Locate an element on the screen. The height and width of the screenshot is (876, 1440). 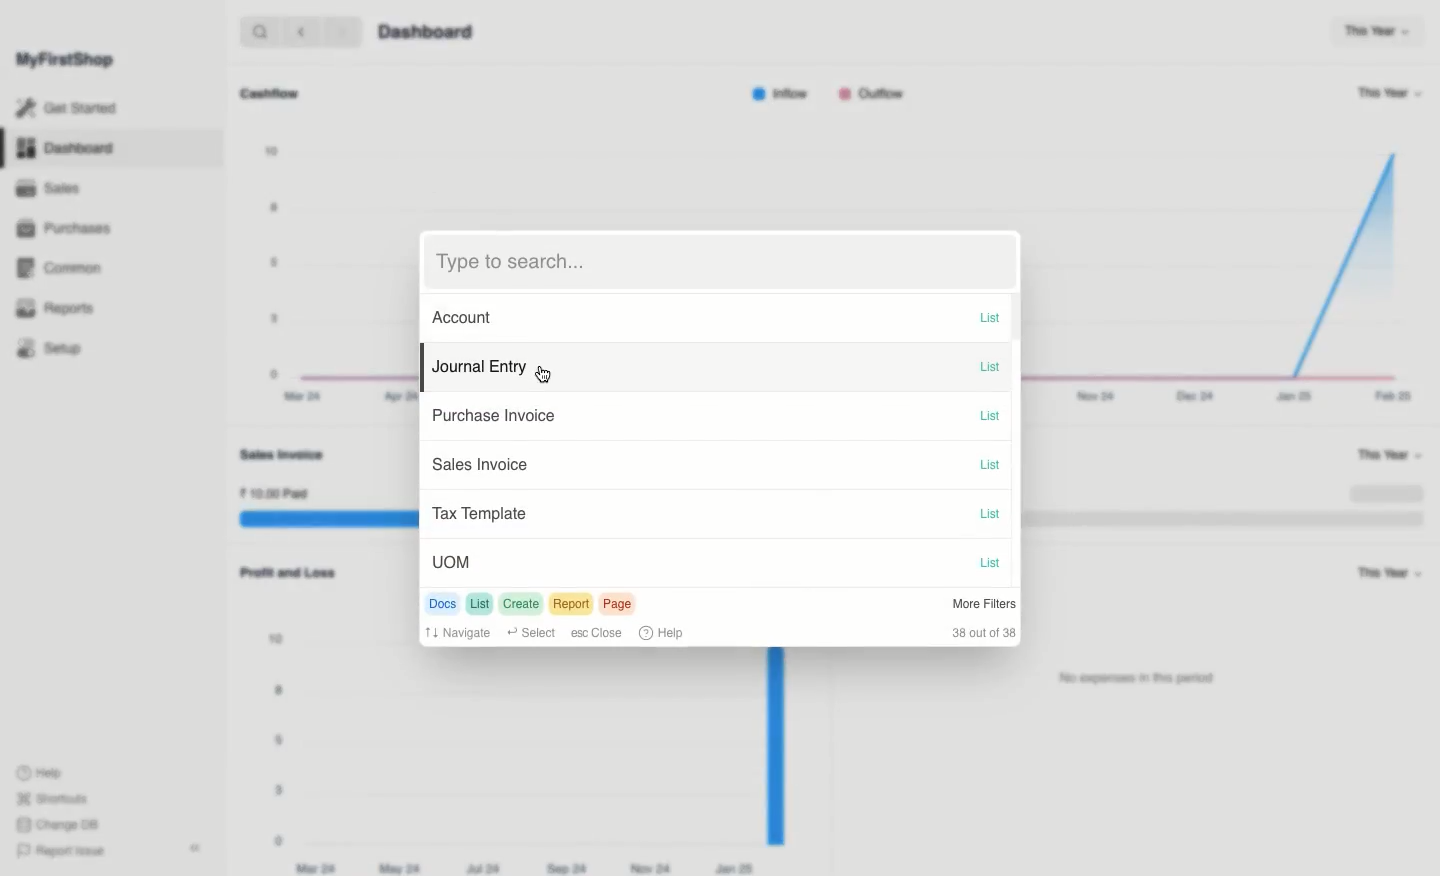
This Year is located at coordinates (1383, 574).